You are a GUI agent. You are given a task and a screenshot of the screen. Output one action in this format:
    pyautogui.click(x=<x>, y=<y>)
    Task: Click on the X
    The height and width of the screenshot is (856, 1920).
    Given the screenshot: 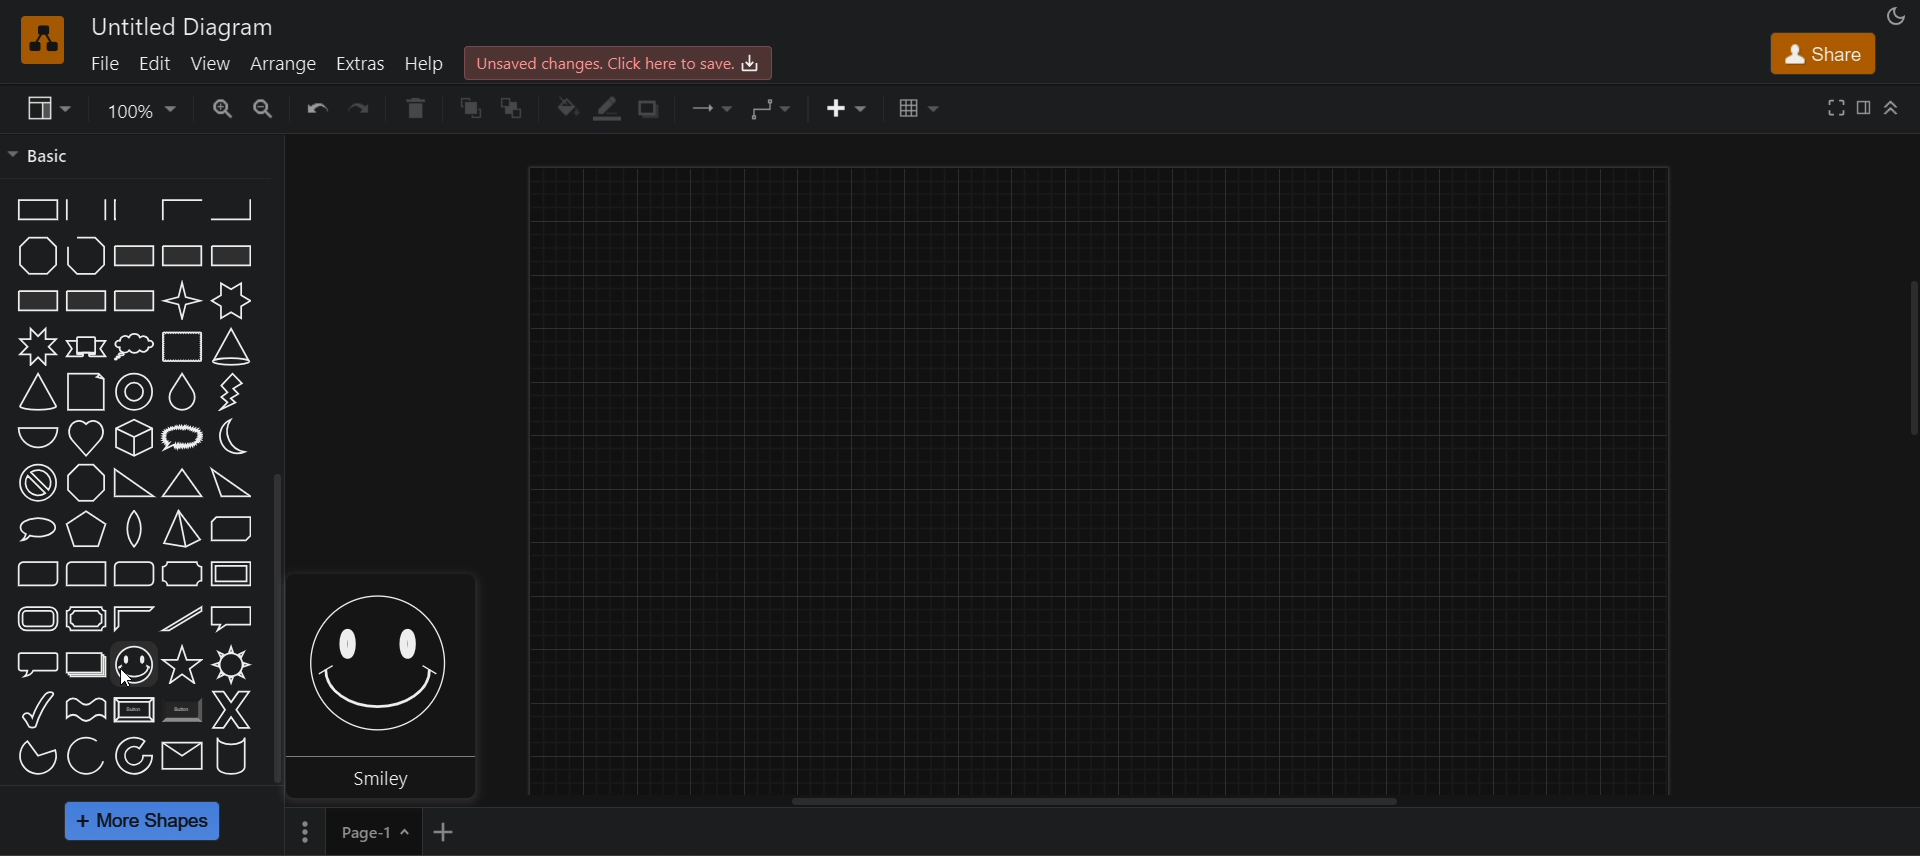 What is the action you would take?
    pyautogui.click(x=232, y=710)
    